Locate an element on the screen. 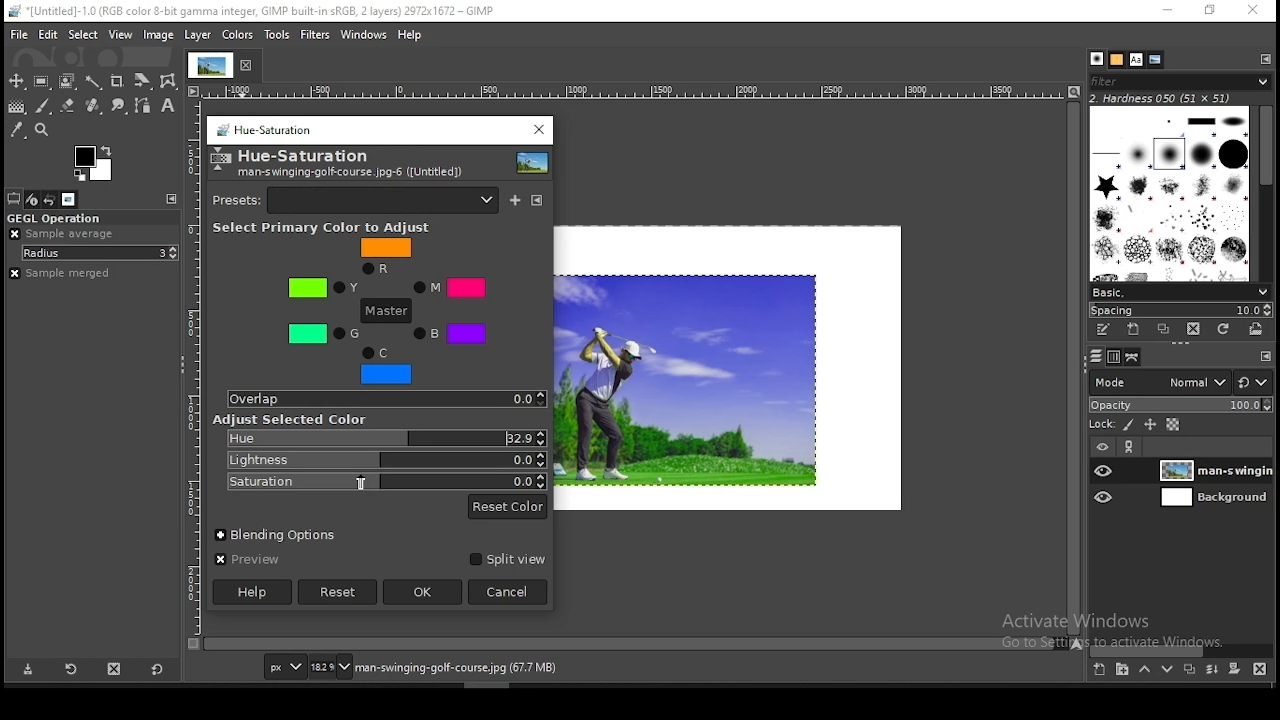  man-swinging-golf-course.jpg (67.7 mb) is located at coordinates (458, 669).